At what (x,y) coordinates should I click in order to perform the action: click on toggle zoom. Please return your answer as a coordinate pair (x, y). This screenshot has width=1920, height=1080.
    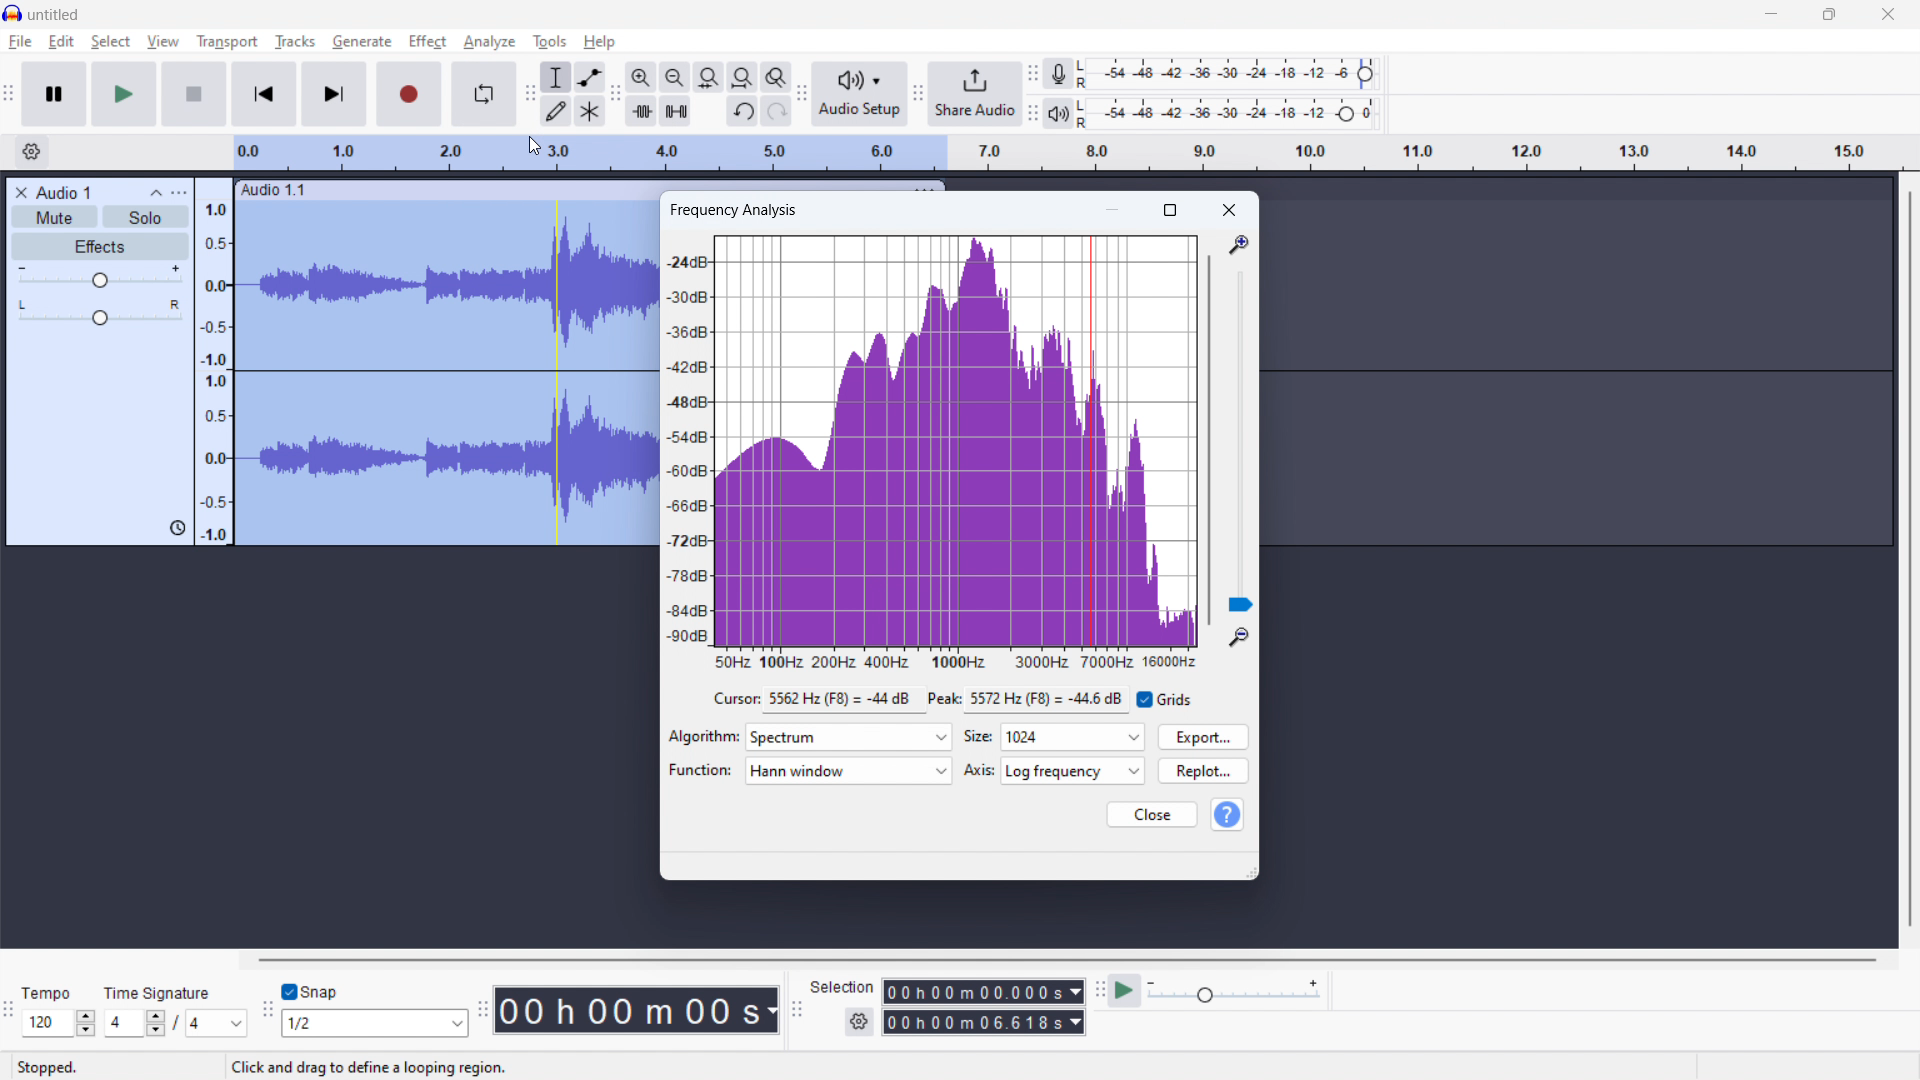
    Looking at the image, I should click on (776, 77).